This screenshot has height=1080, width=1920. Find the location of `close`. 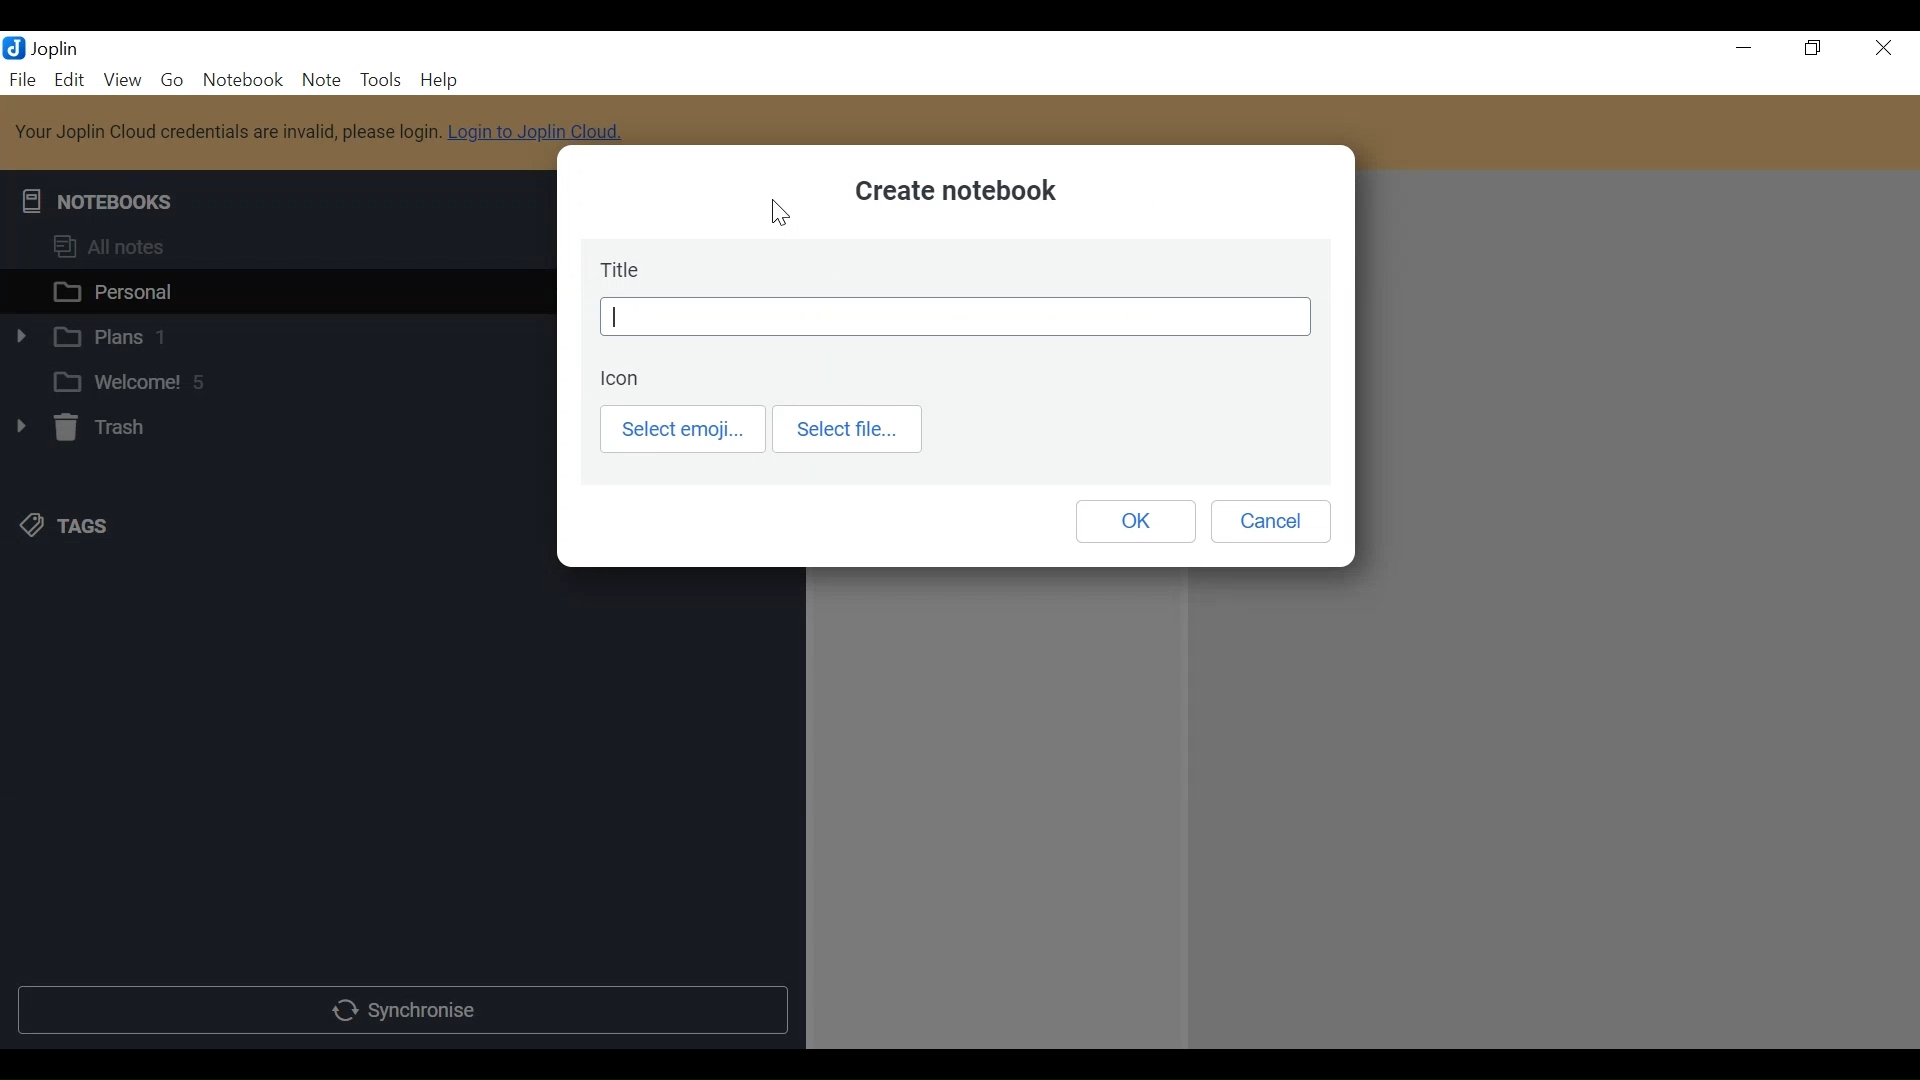

close is located at coordinates (1883, 49).